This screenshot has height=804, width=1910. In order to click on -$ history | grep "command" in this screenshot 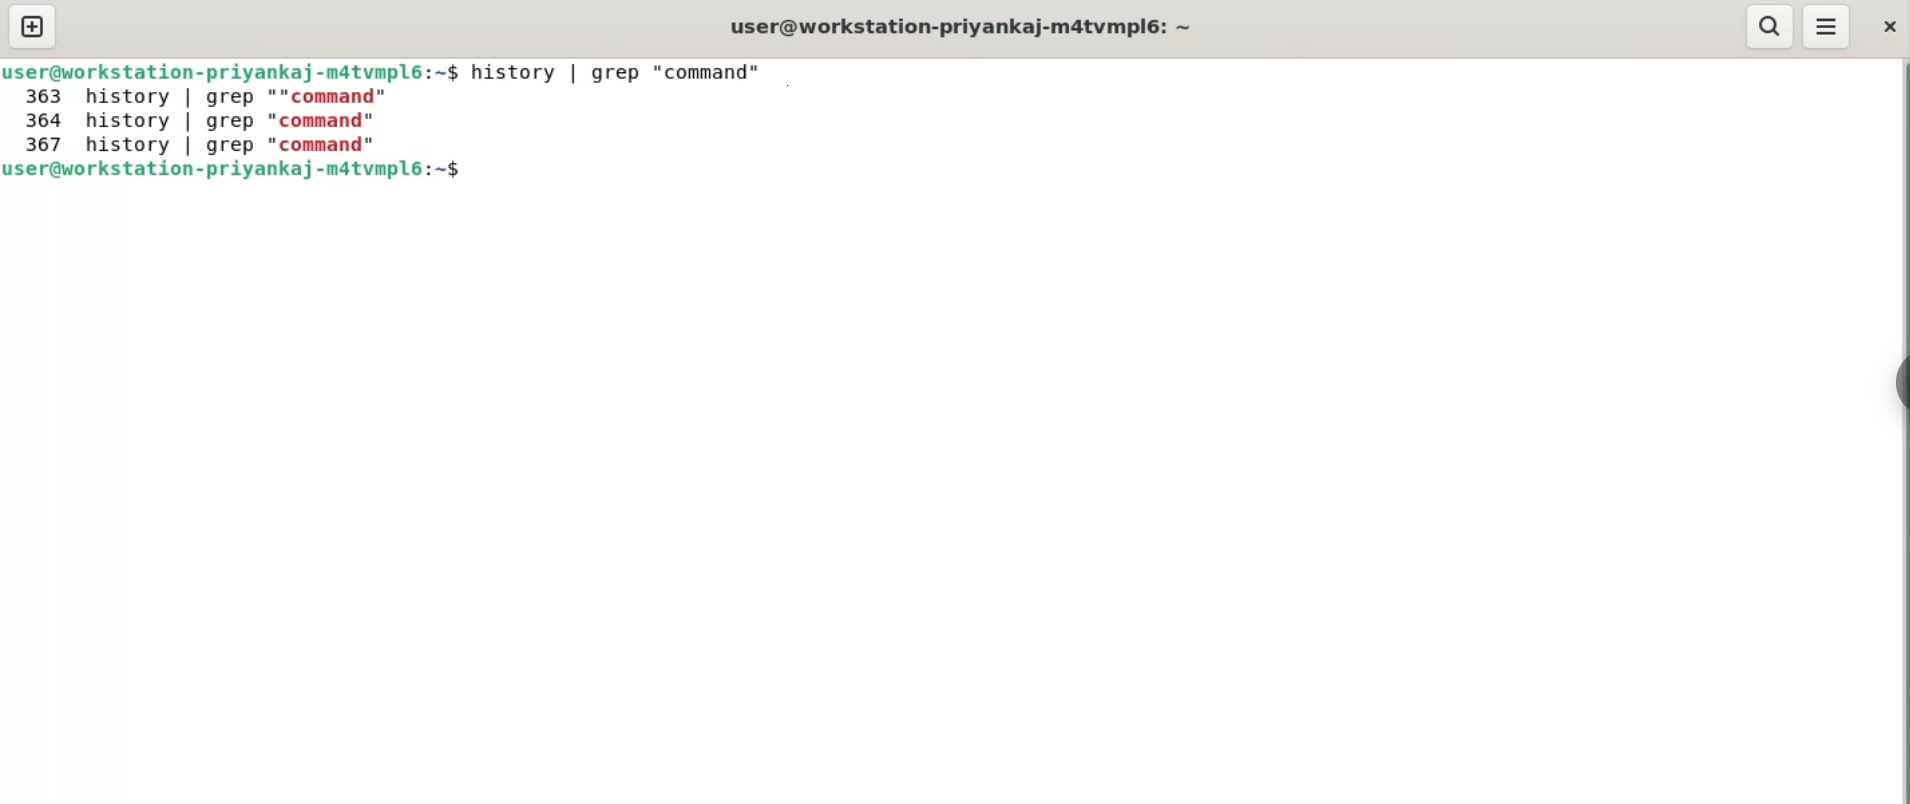, I will do `click(612, 73)`.